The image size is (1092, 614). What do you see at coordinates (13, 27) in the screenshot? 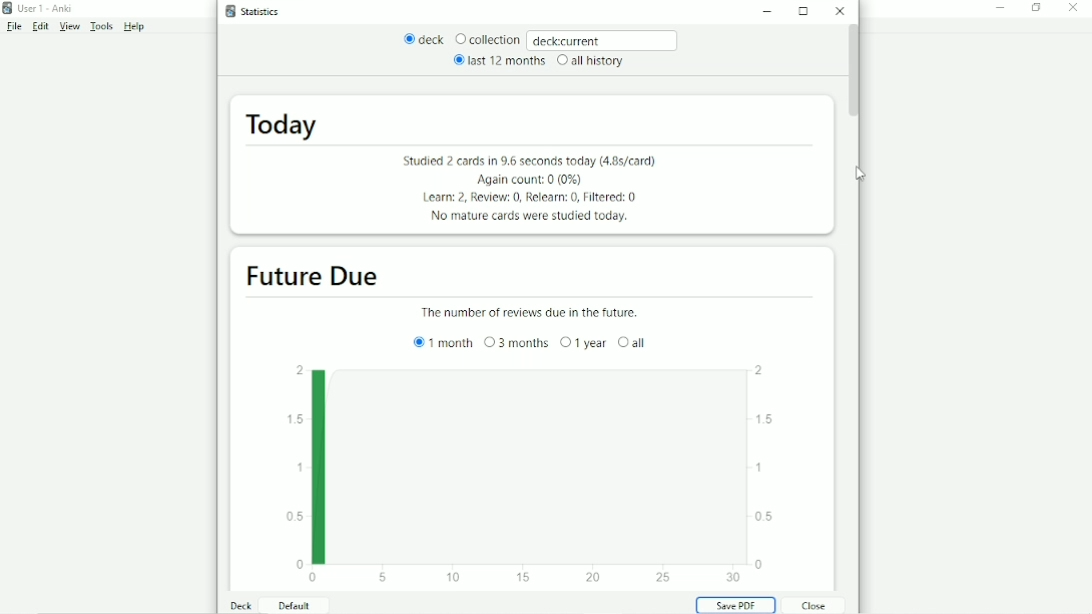
I see `File` at bounding box center [13, 27].